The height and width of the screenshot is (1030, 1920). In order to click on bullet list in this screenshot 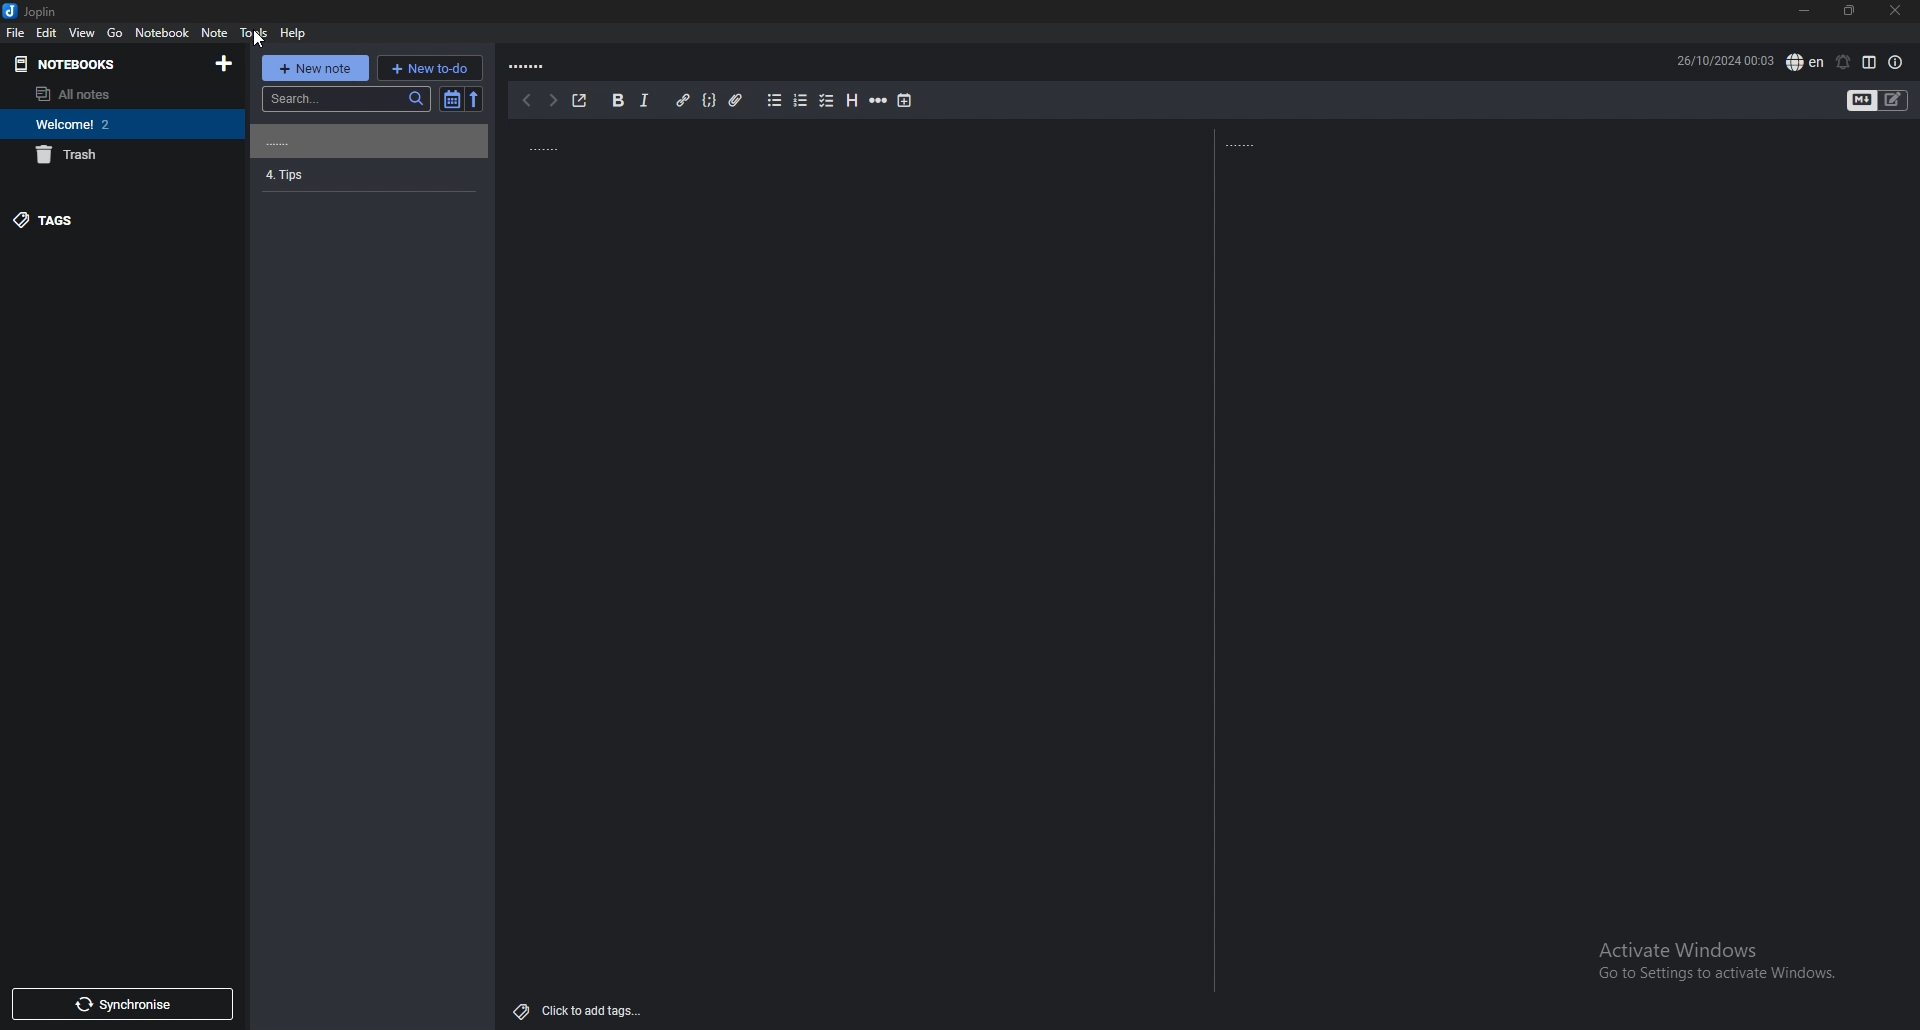, I will do `click(776, 100)`.